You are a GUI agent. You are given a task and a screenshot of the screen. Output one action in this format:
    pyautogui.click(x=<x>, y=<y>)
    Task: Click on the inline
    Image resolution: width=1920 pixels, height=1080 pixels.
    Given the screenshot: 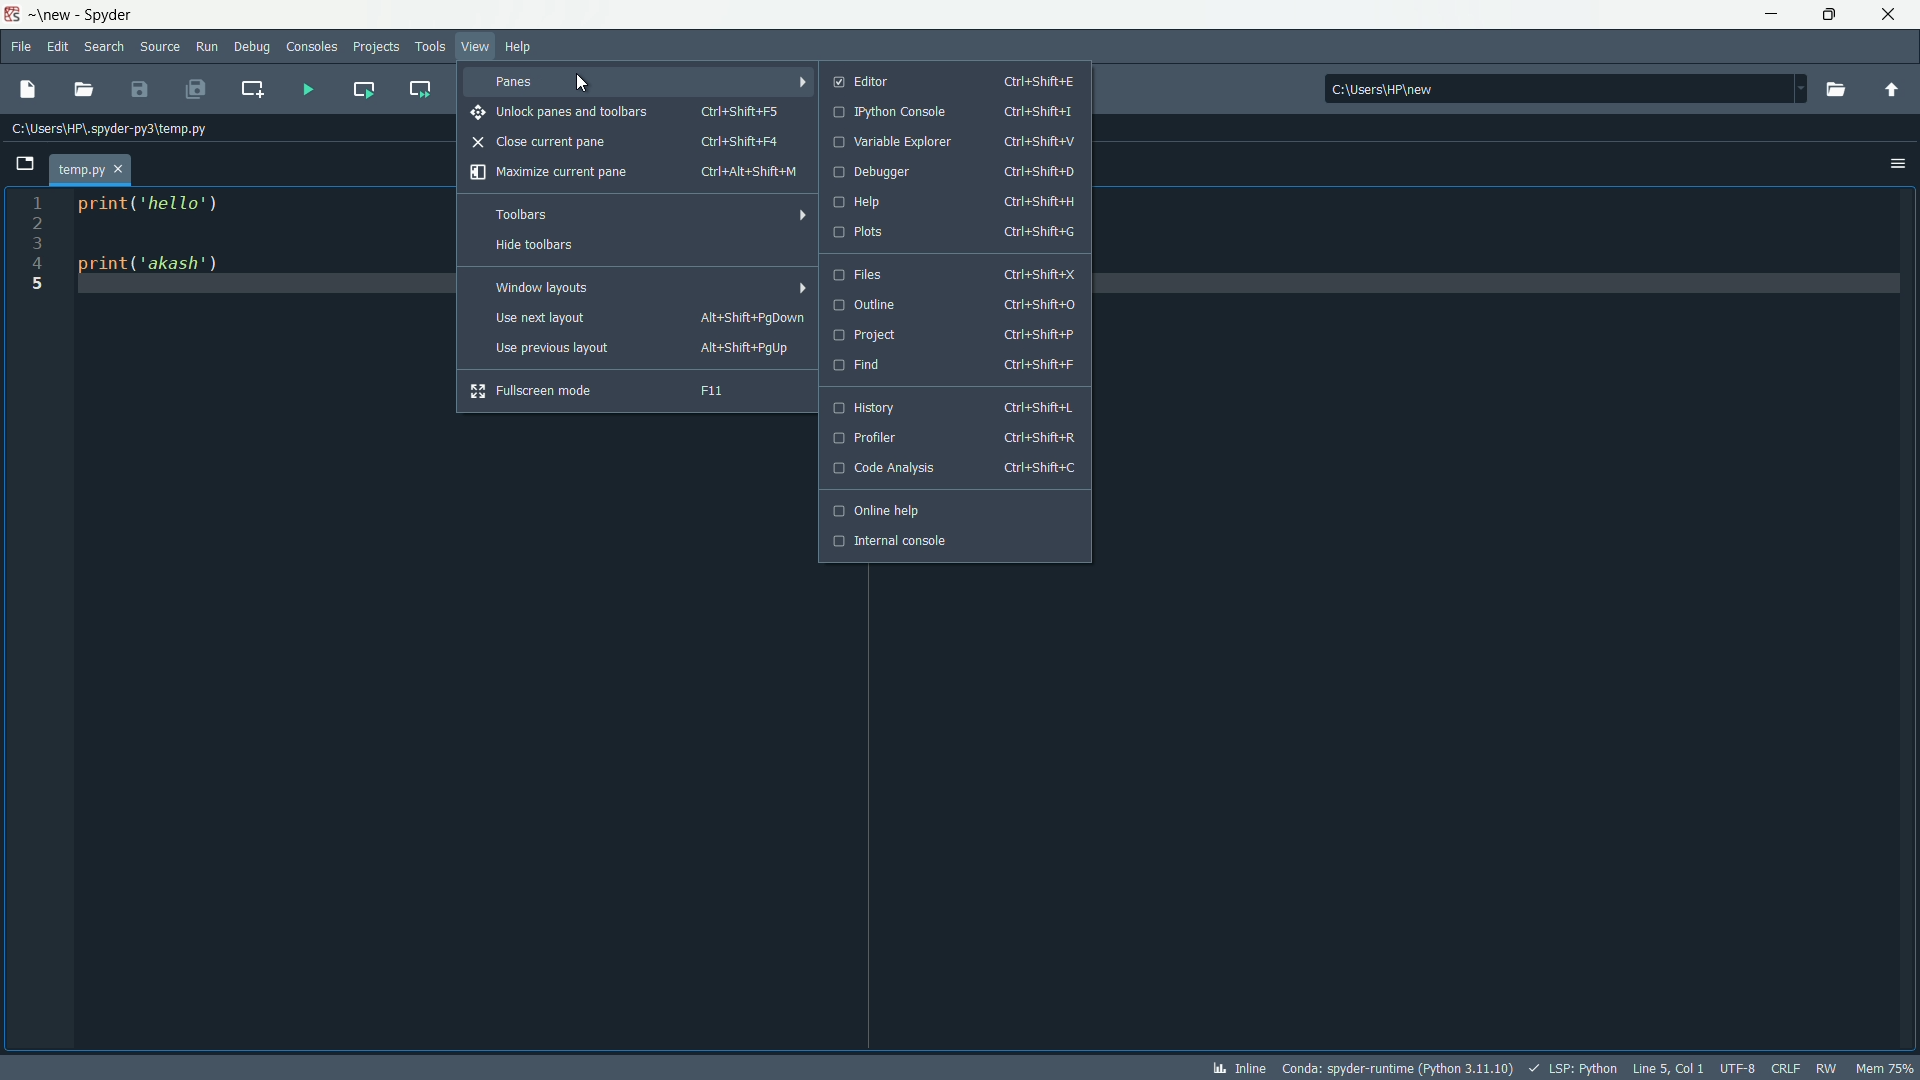 What is the action you would take?
    pyautogui.click(x=1236, y=1069)
    